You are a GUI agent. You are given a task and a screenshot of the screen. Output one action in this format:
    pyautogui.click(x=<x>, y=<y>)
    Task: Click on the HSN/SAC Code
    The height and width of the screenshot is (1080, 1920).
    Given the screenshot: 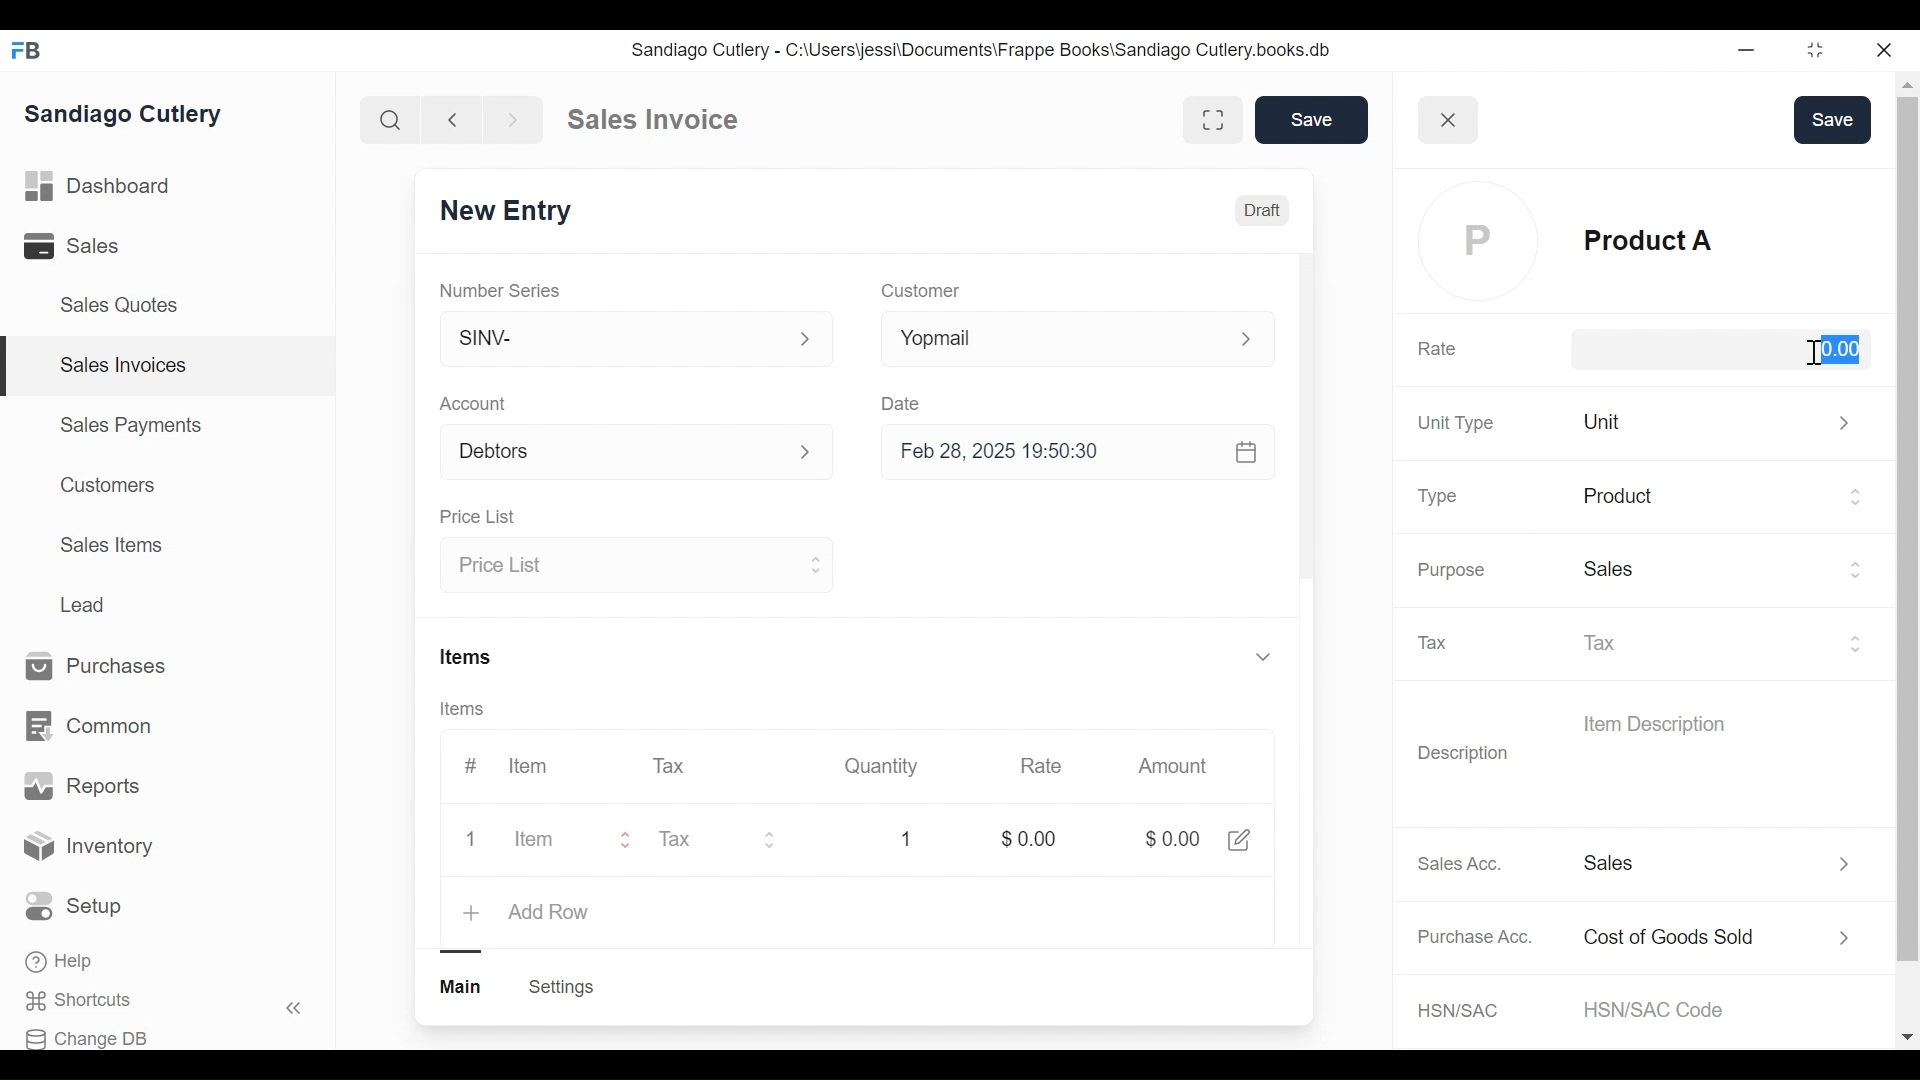 What is the action you would take?
    pyautogui.click(x=1664, y=1009)
    